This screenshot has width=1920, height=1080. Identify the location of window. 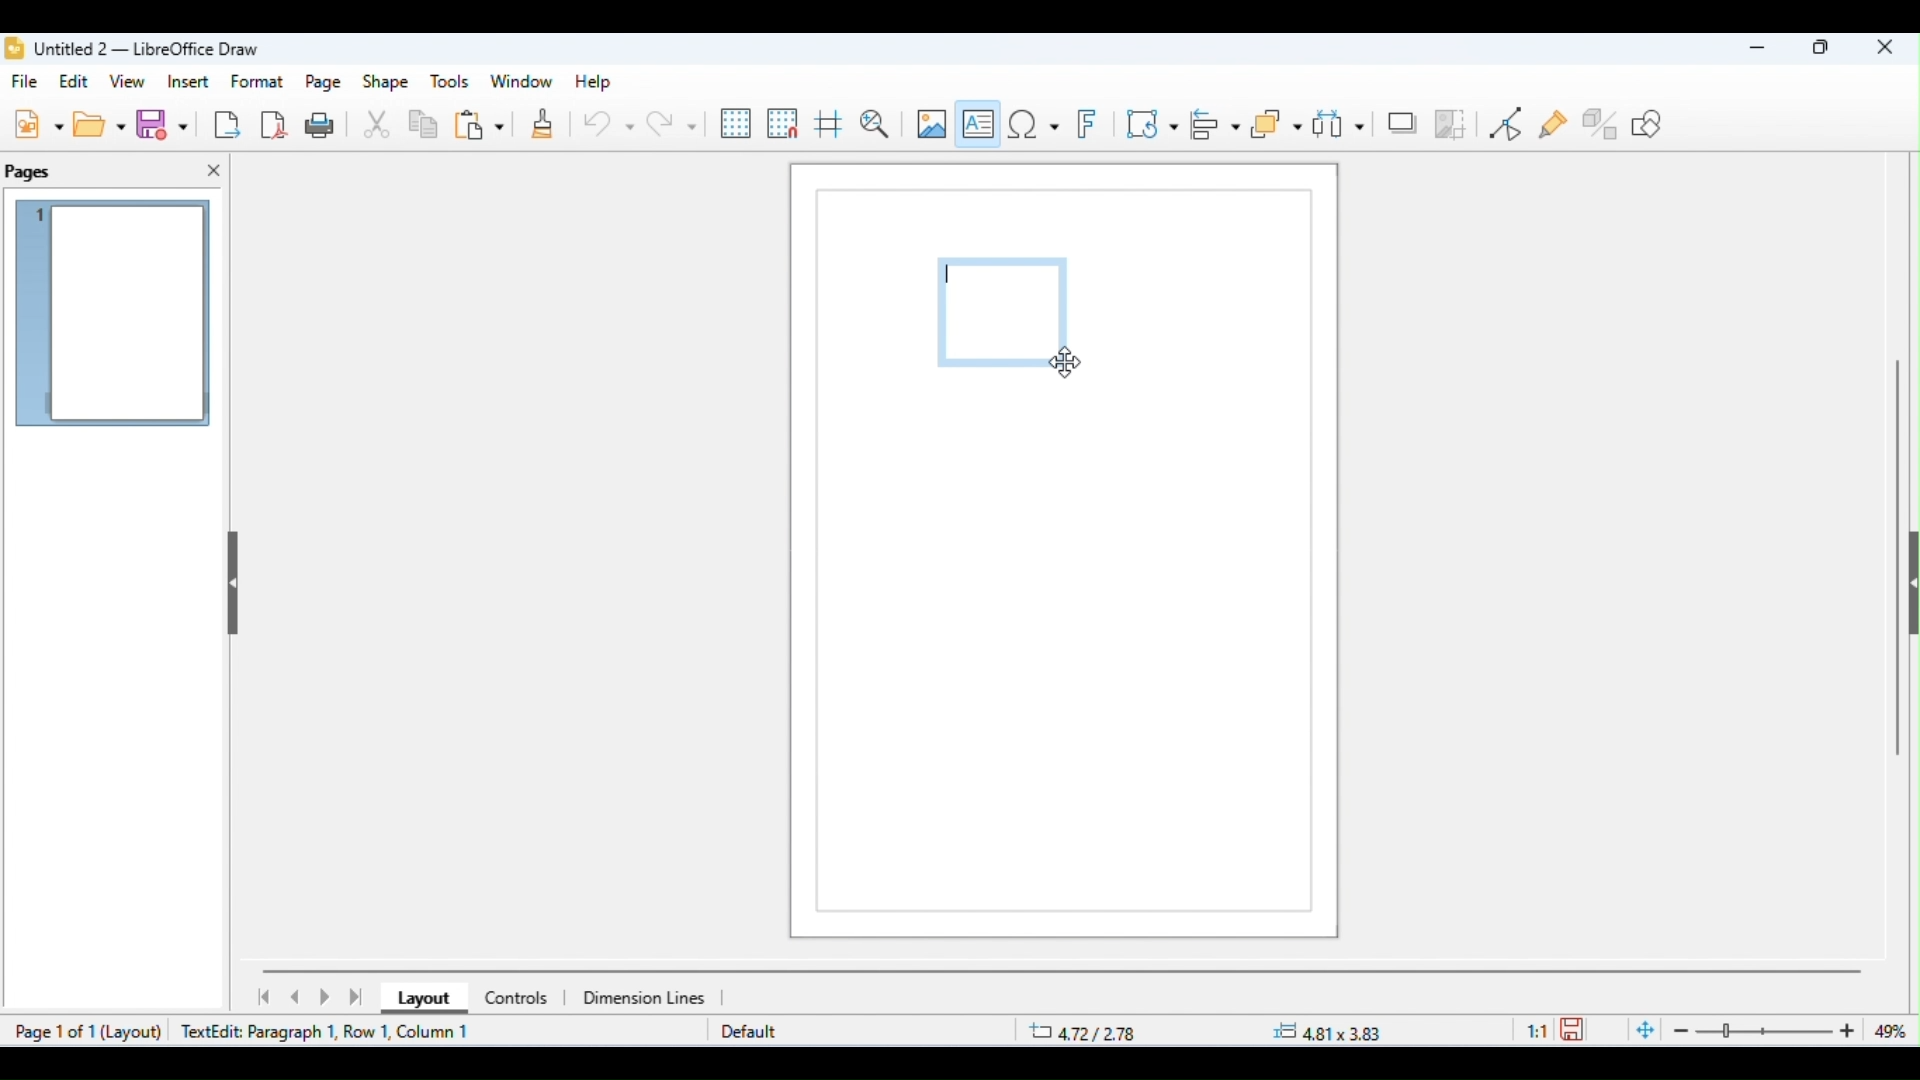
(522, 82).